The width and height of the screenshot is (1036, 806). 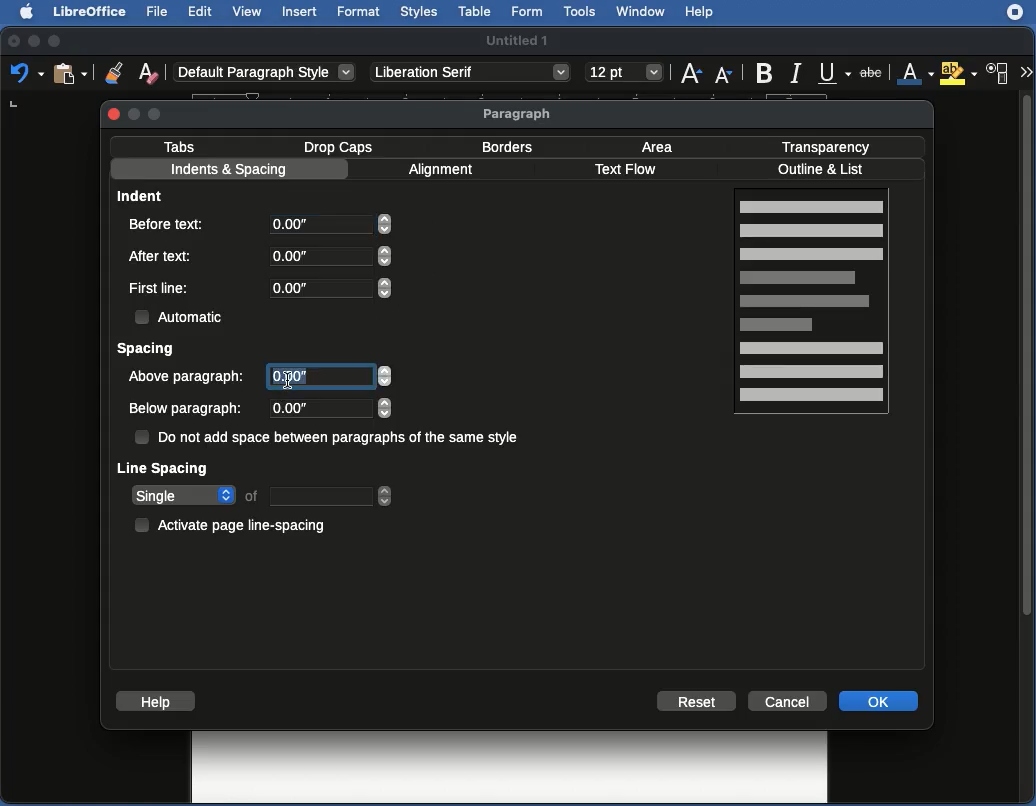 What do you see at coordinates (1017, 20) in the screenshot?
I see `extensions` at bounding box center [1017, 20].